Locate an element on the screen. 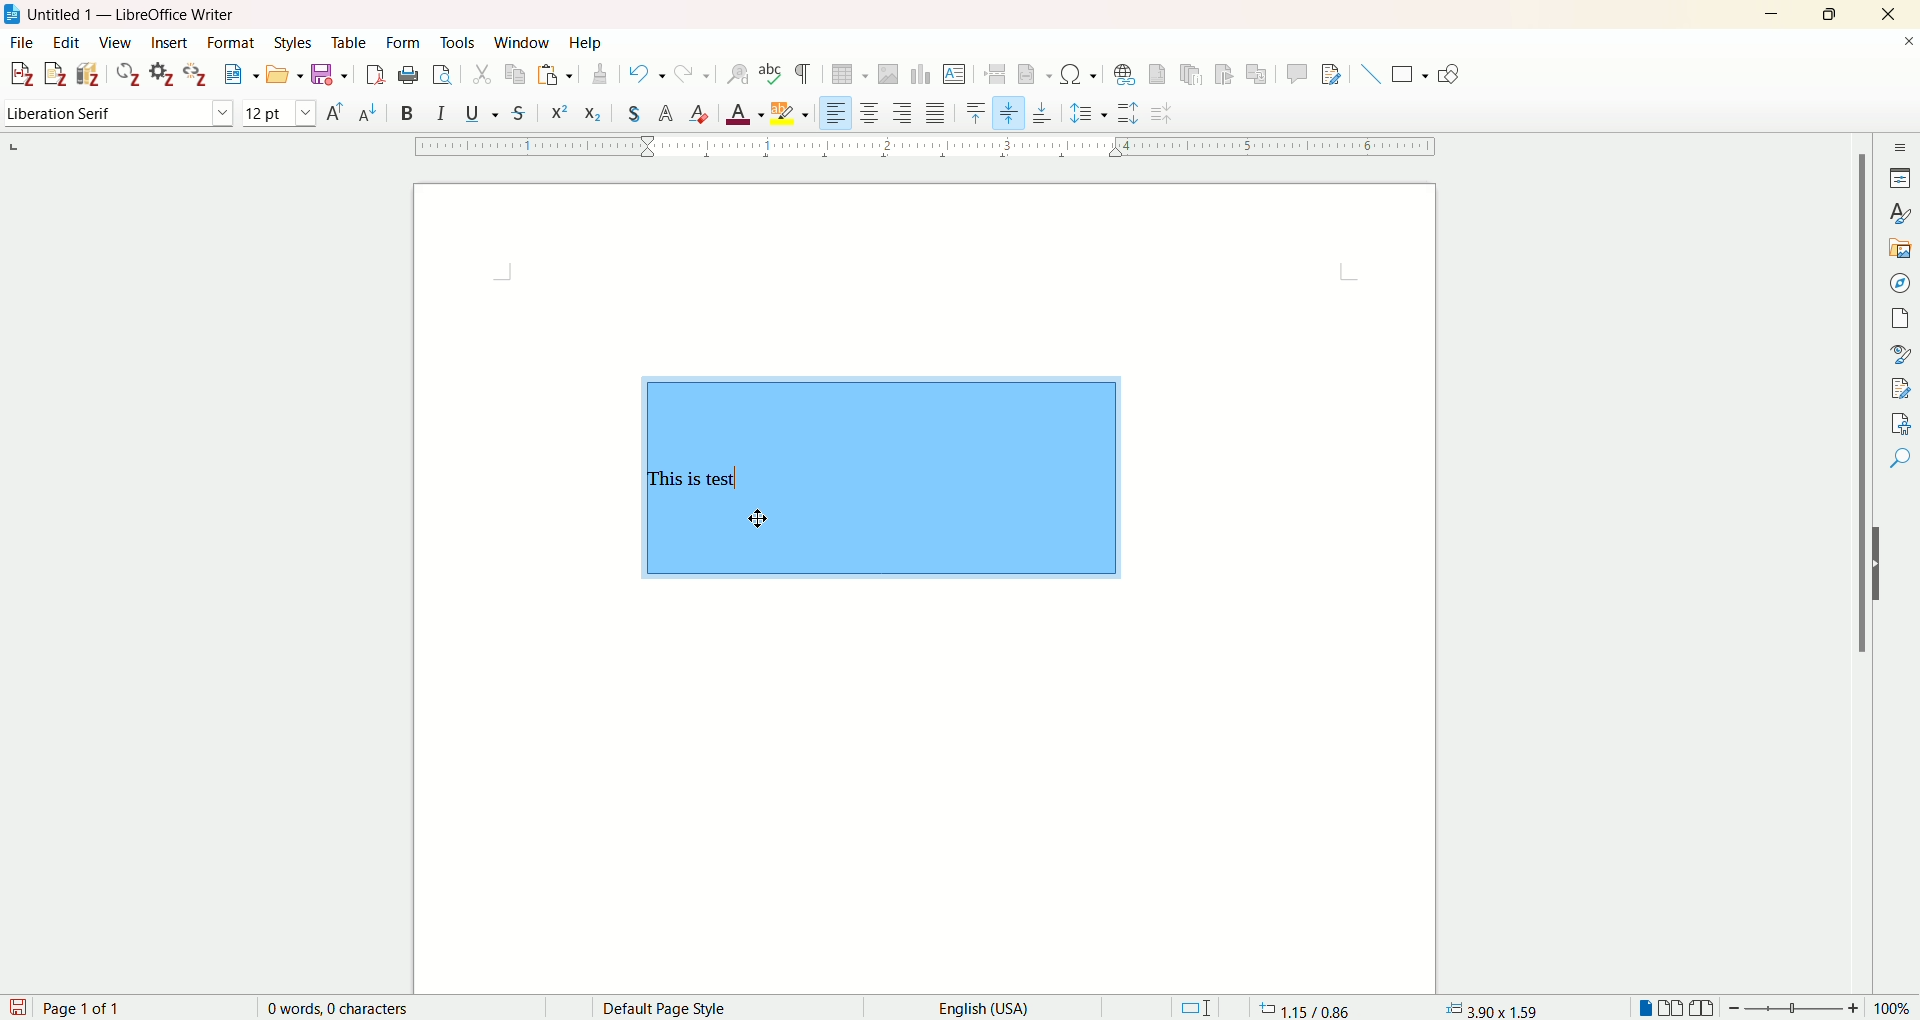 This screenshot has height=1020, width=1920. insert comment is located at coordinates (1295, 74).